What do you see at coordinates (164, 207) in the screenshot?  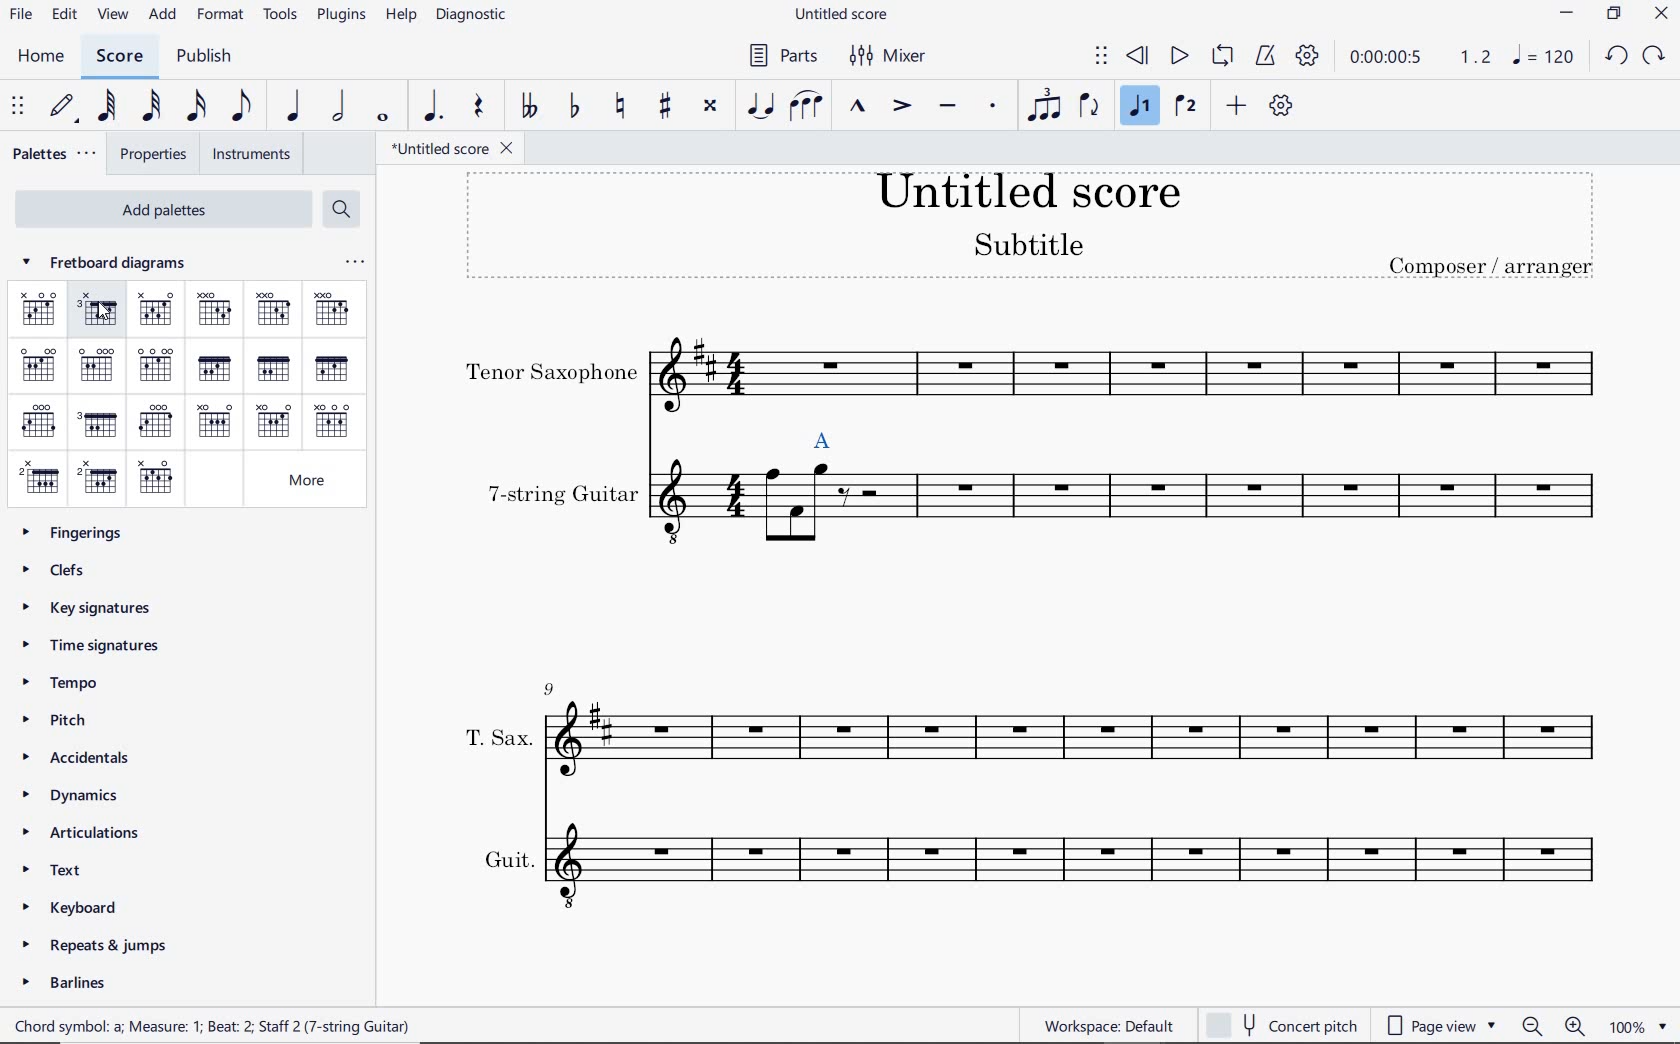 I see `ADD PALETTES` at bounding box center [164, 207].